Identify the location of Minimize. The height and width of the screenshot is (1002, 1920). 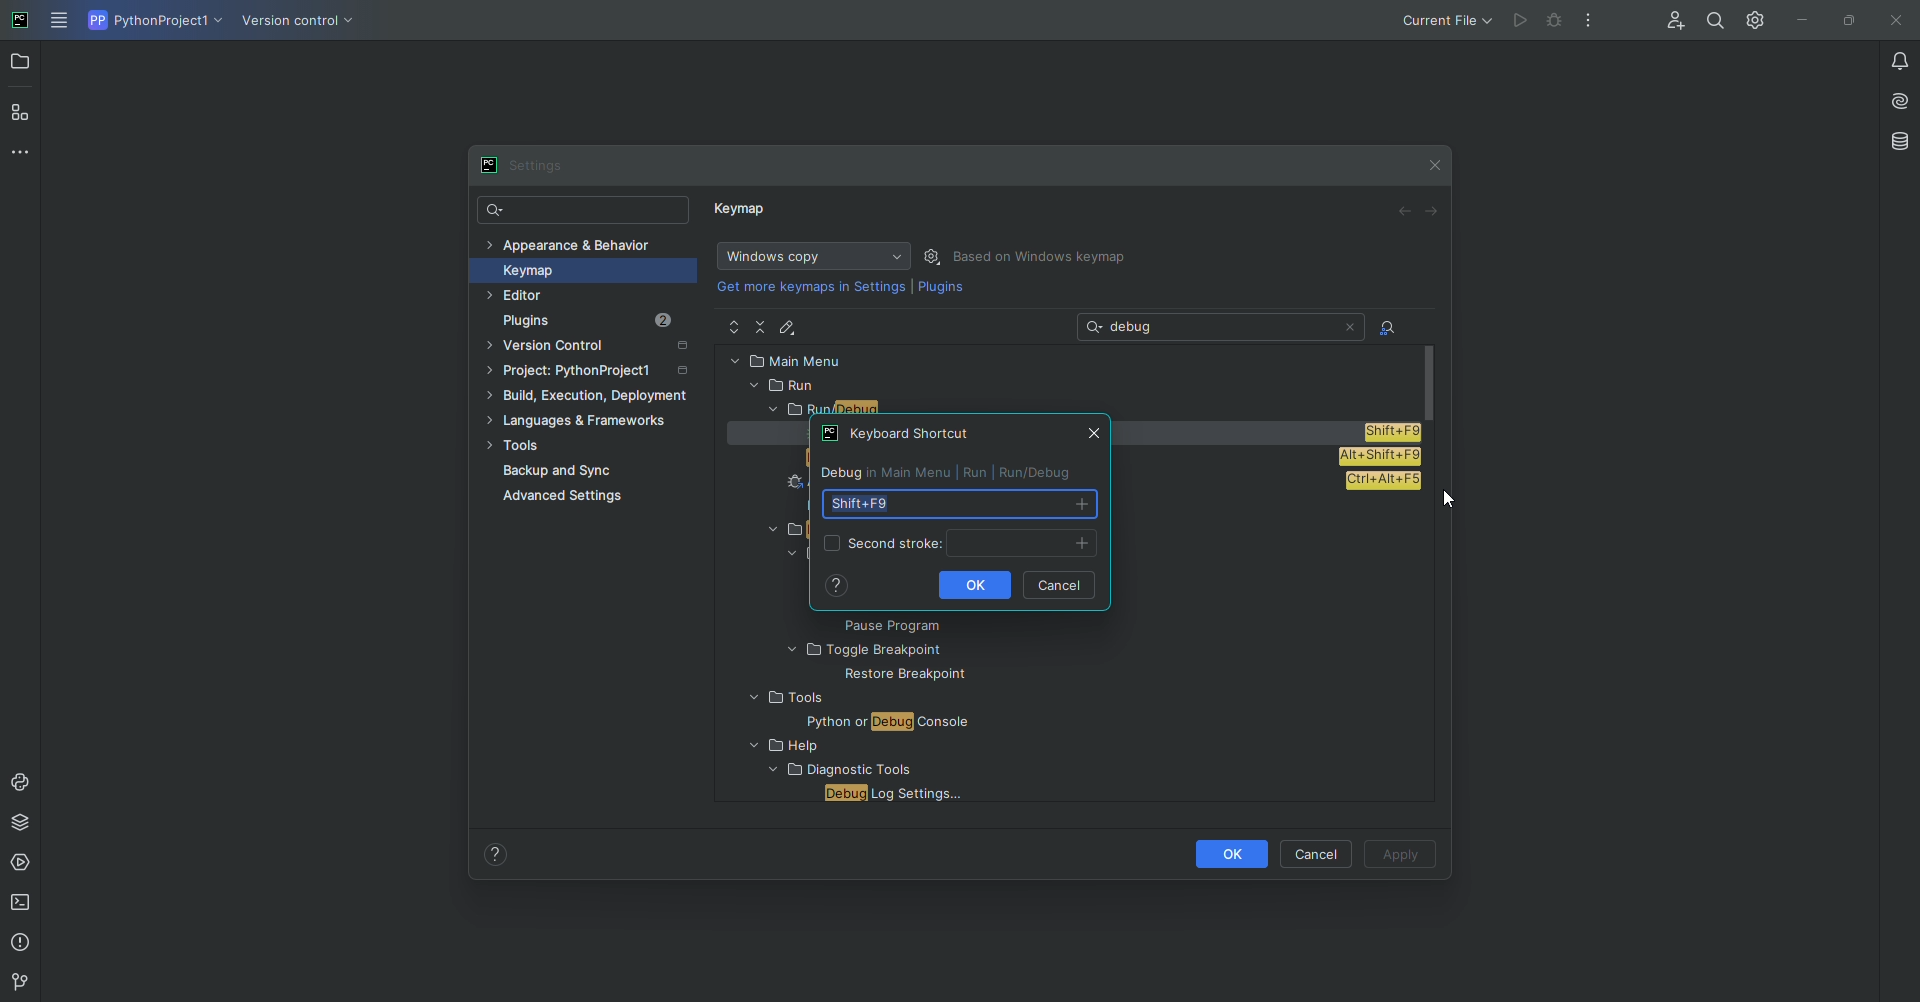
(1797, 20).